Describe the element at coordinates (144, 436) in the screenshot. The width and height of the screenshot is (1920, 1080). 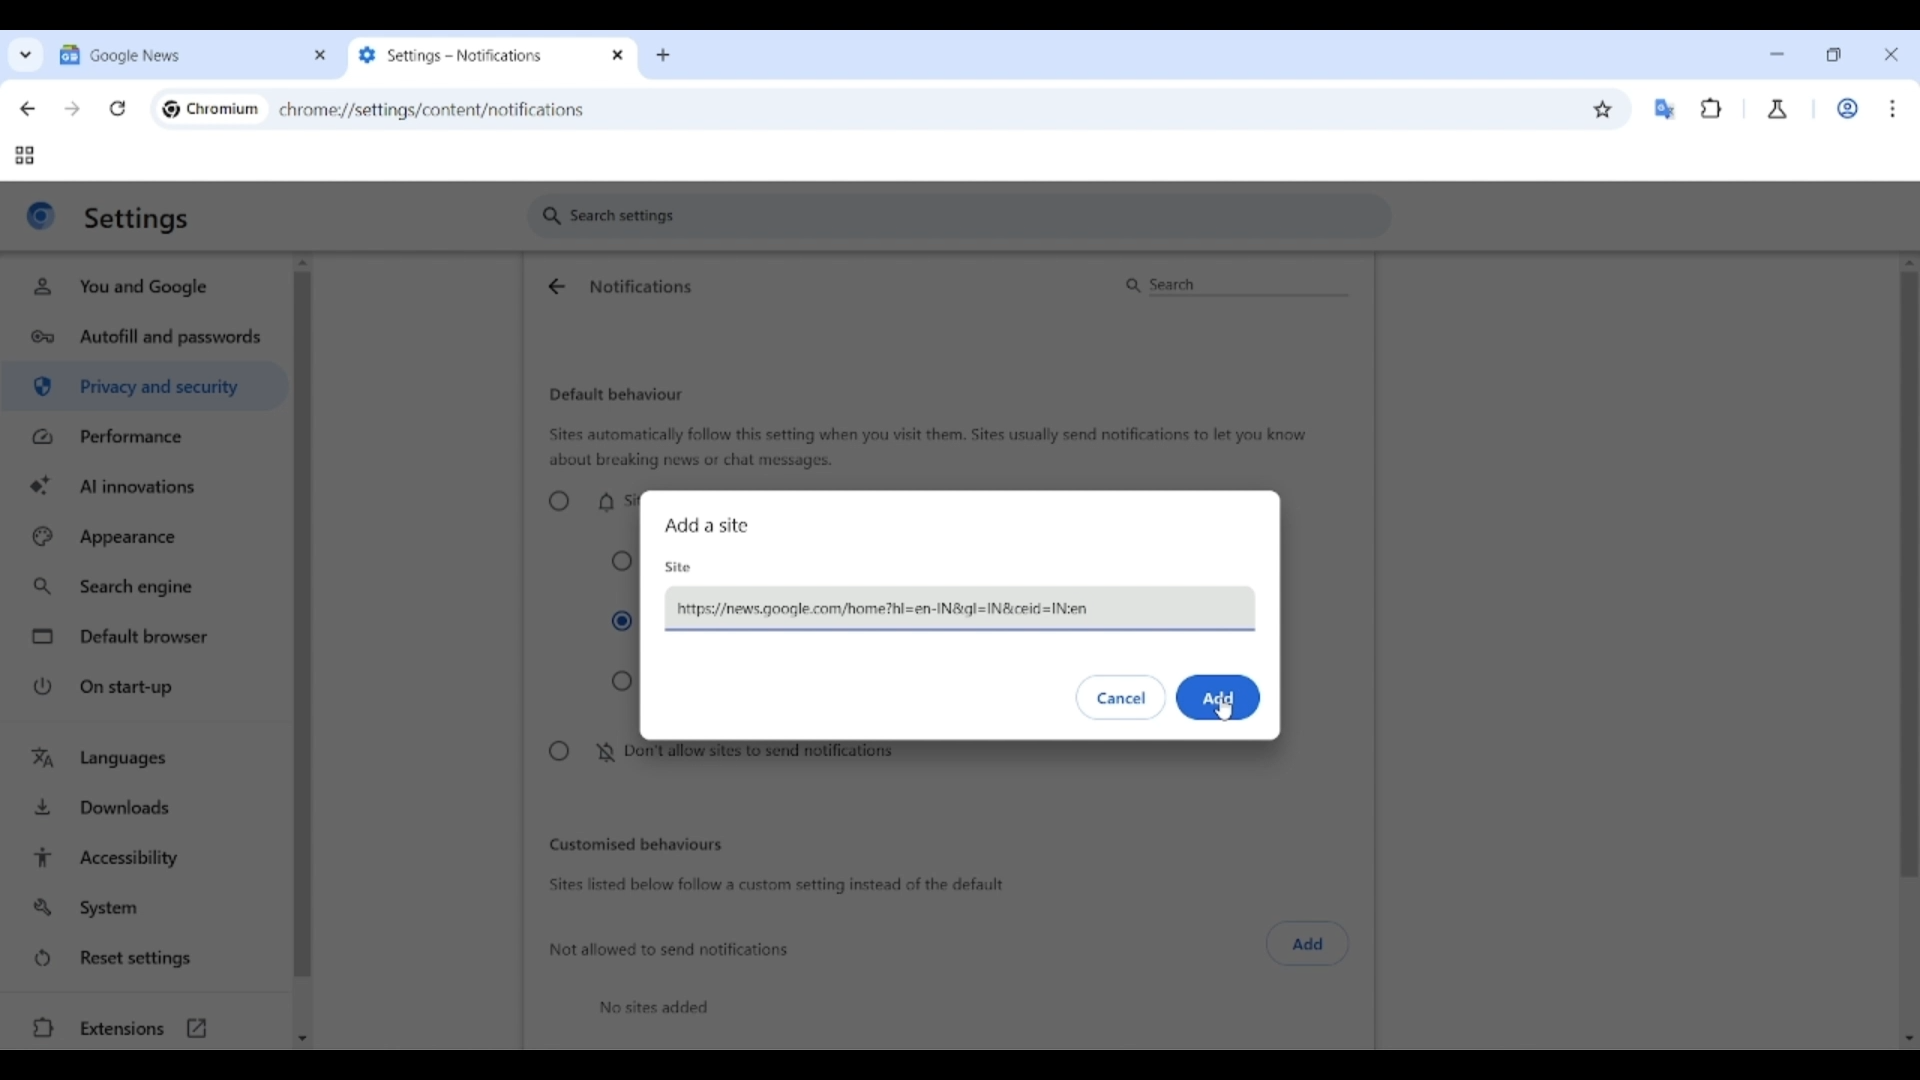
I see `Performance ` at that location.